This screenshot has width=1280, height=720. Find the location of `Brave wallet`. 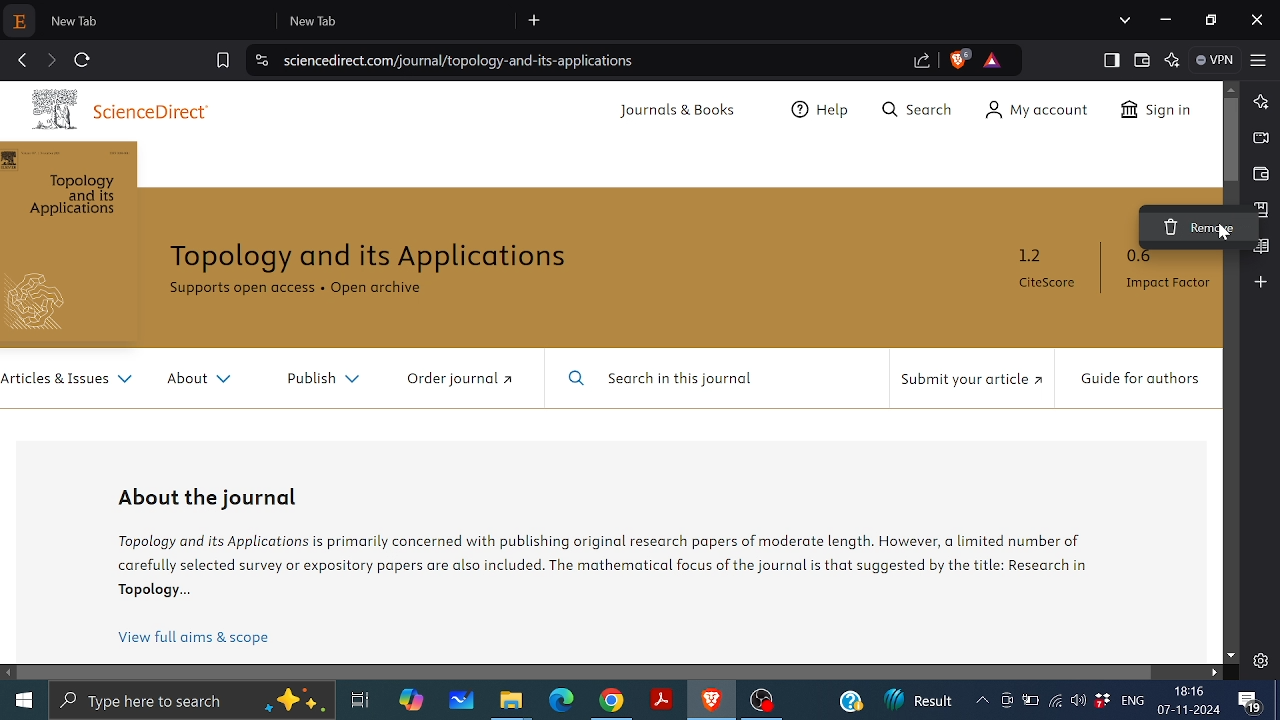

Brave wallet is located at coordinates (1259, 174).